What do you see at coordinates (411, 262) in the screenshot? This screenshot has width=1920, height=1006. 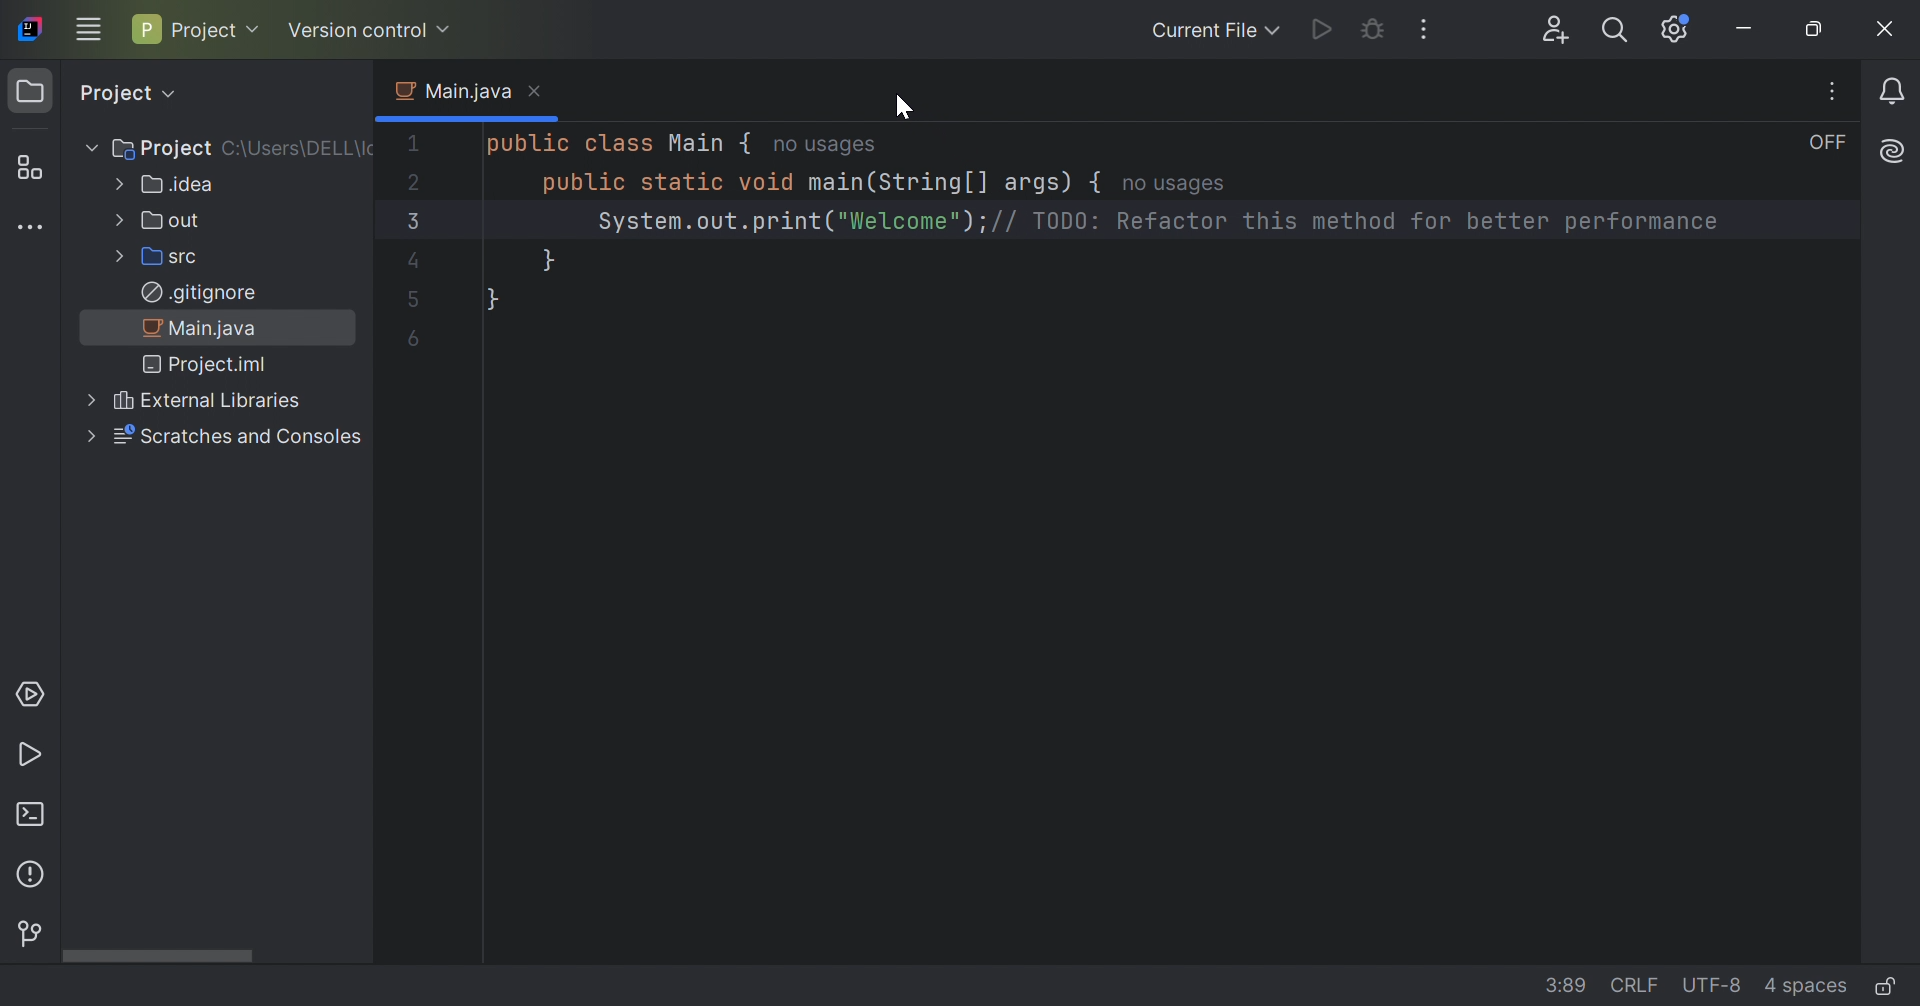 I see `4` at bounding box center [411, 262].